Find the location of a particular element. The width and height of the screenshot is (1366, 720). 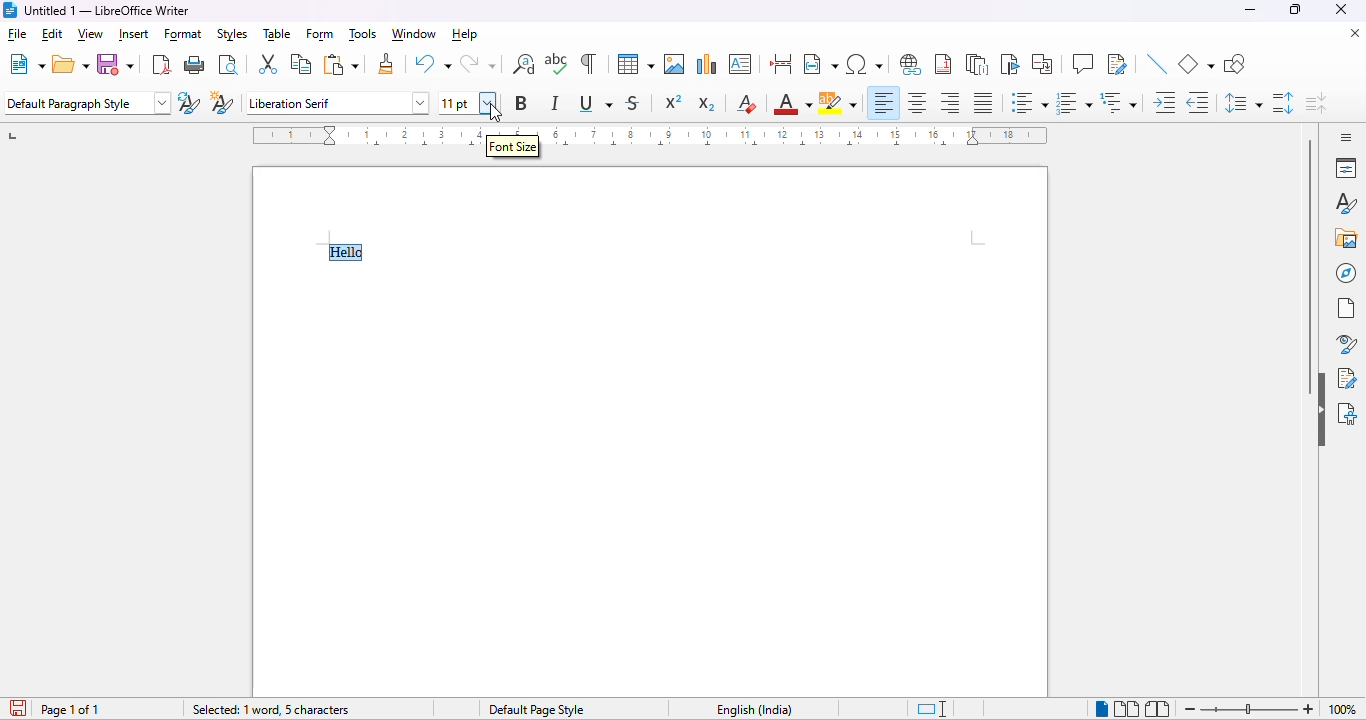

hello is located at coordinates (345, 251).